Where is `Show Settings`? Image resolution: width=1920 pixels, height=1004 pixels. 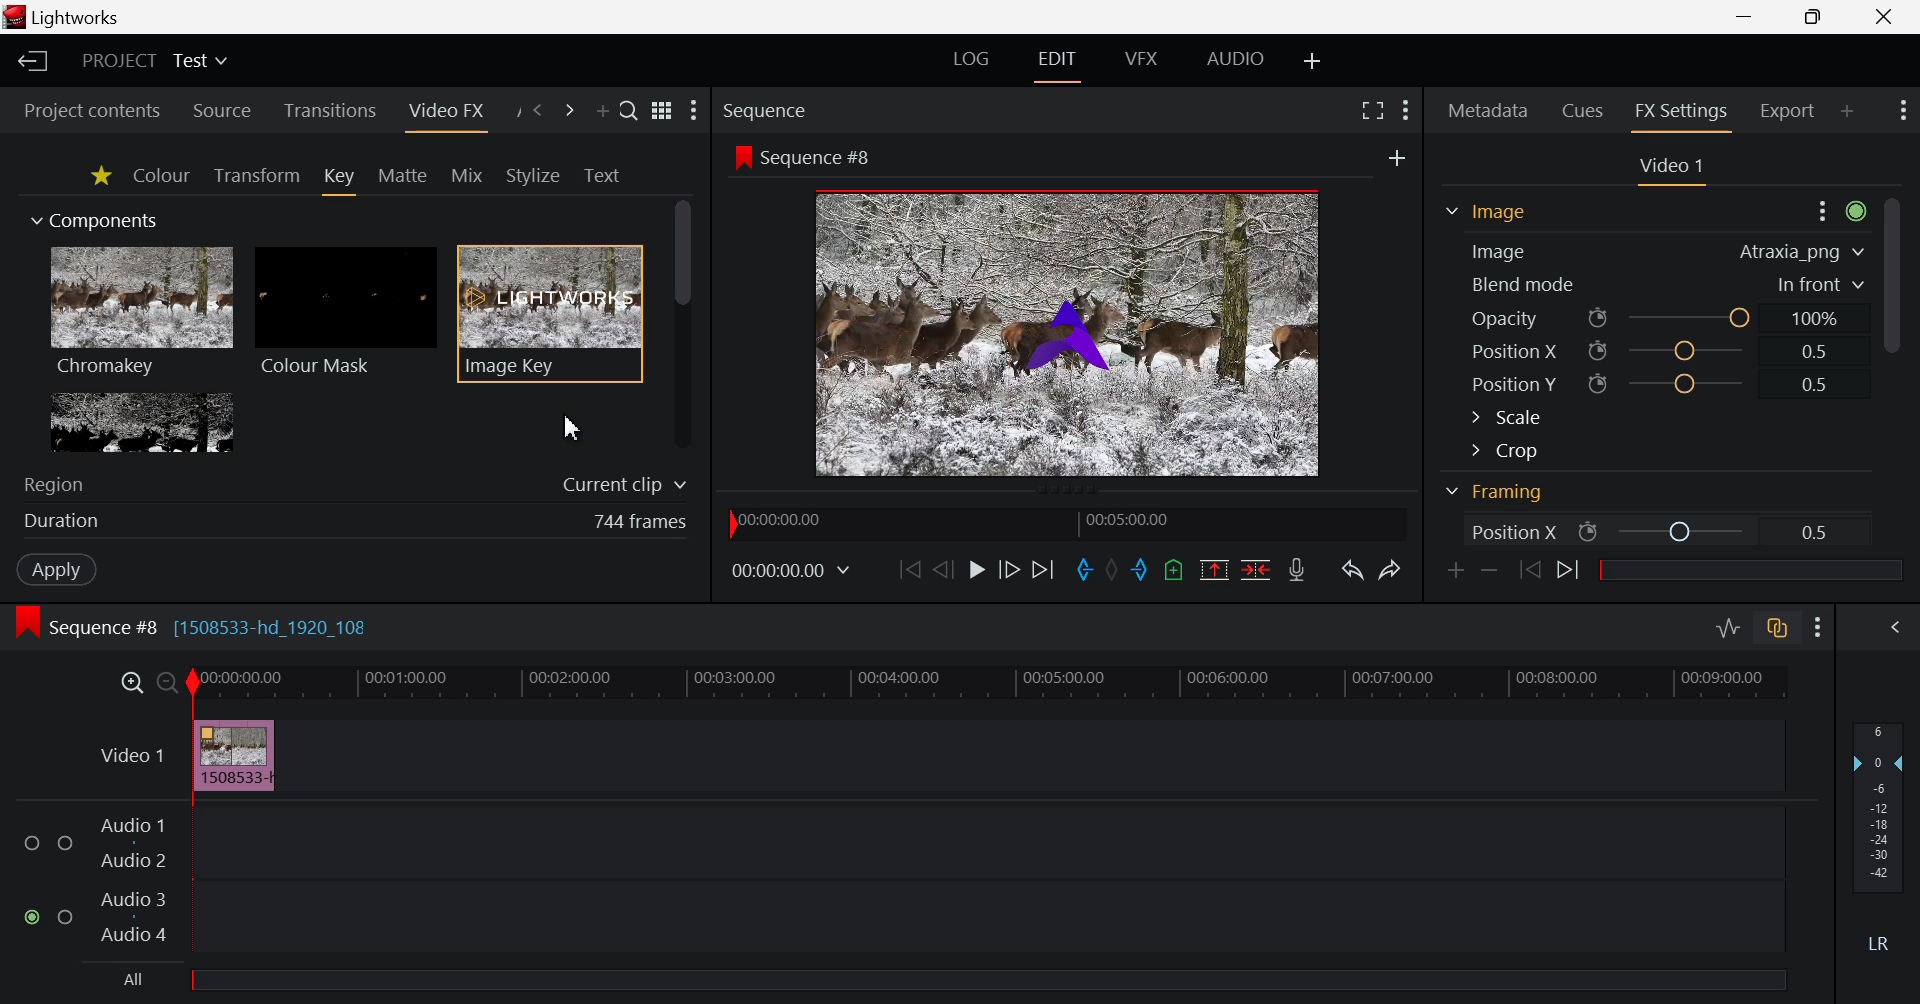
Show Settings is located at coordinates (1814, 626).